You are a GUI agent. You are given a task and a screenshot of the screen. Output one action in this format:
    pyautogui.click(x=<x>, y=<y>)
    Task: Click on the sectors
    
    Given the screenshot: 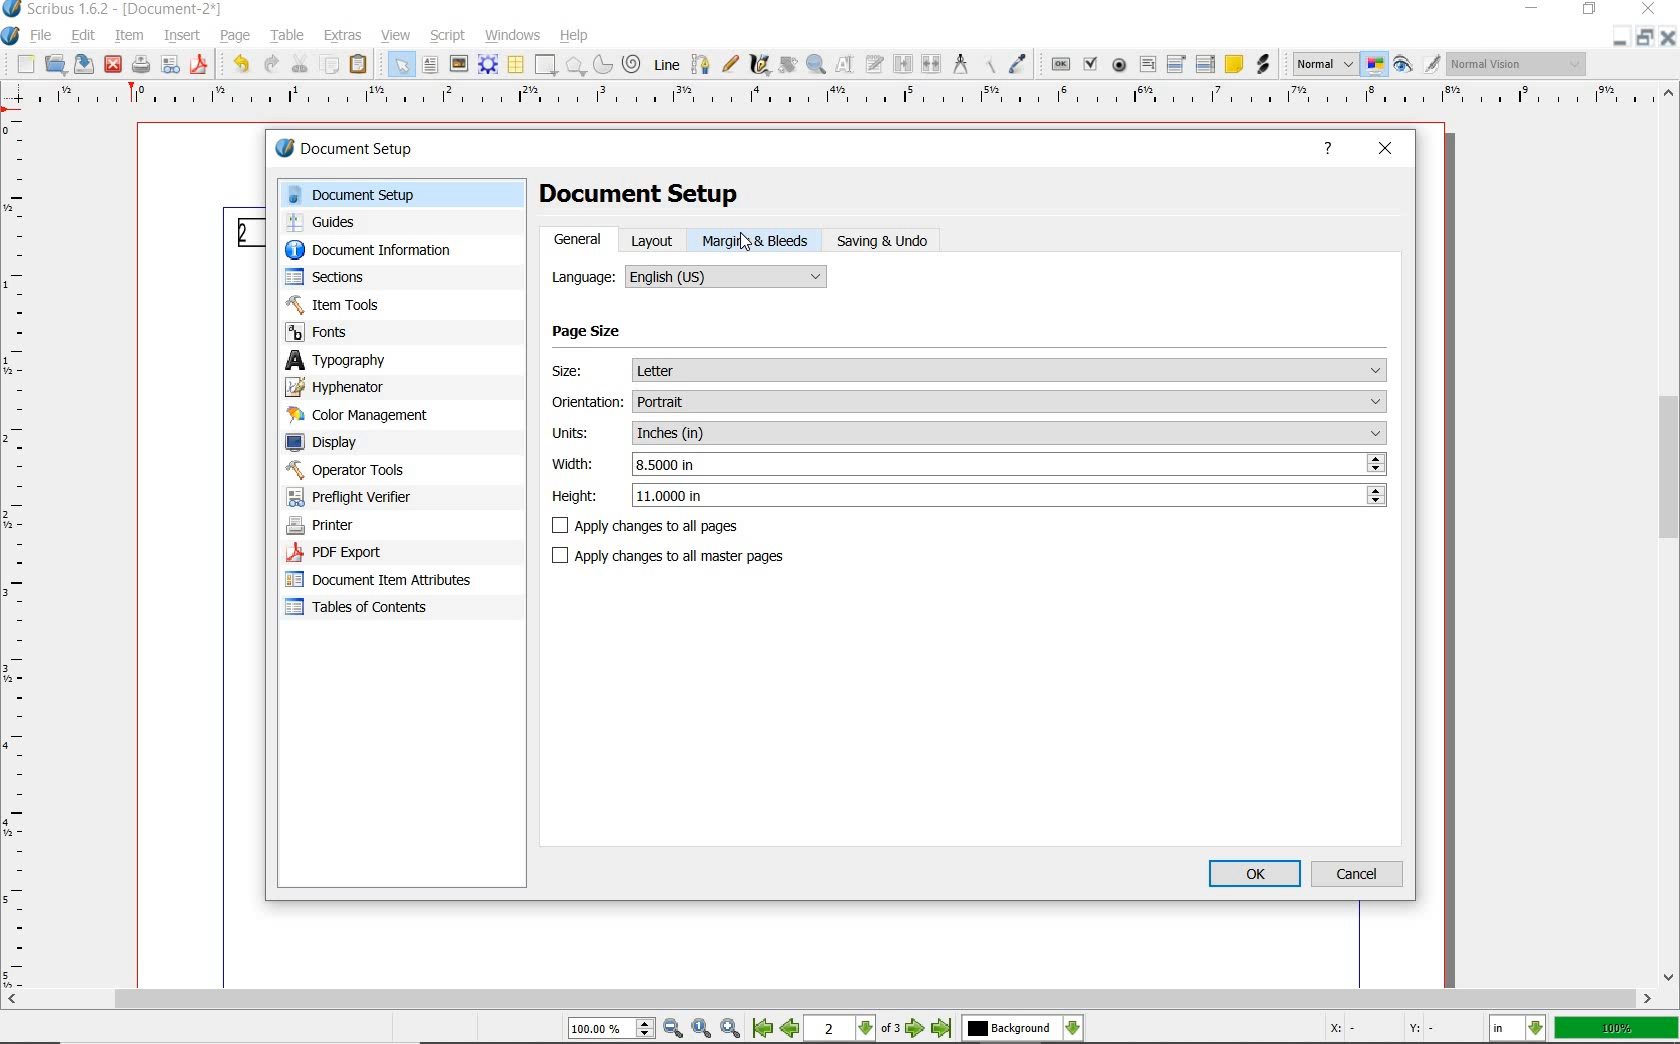 What is the action you would take?
    pyautogui.click(x=331, y=279)
    